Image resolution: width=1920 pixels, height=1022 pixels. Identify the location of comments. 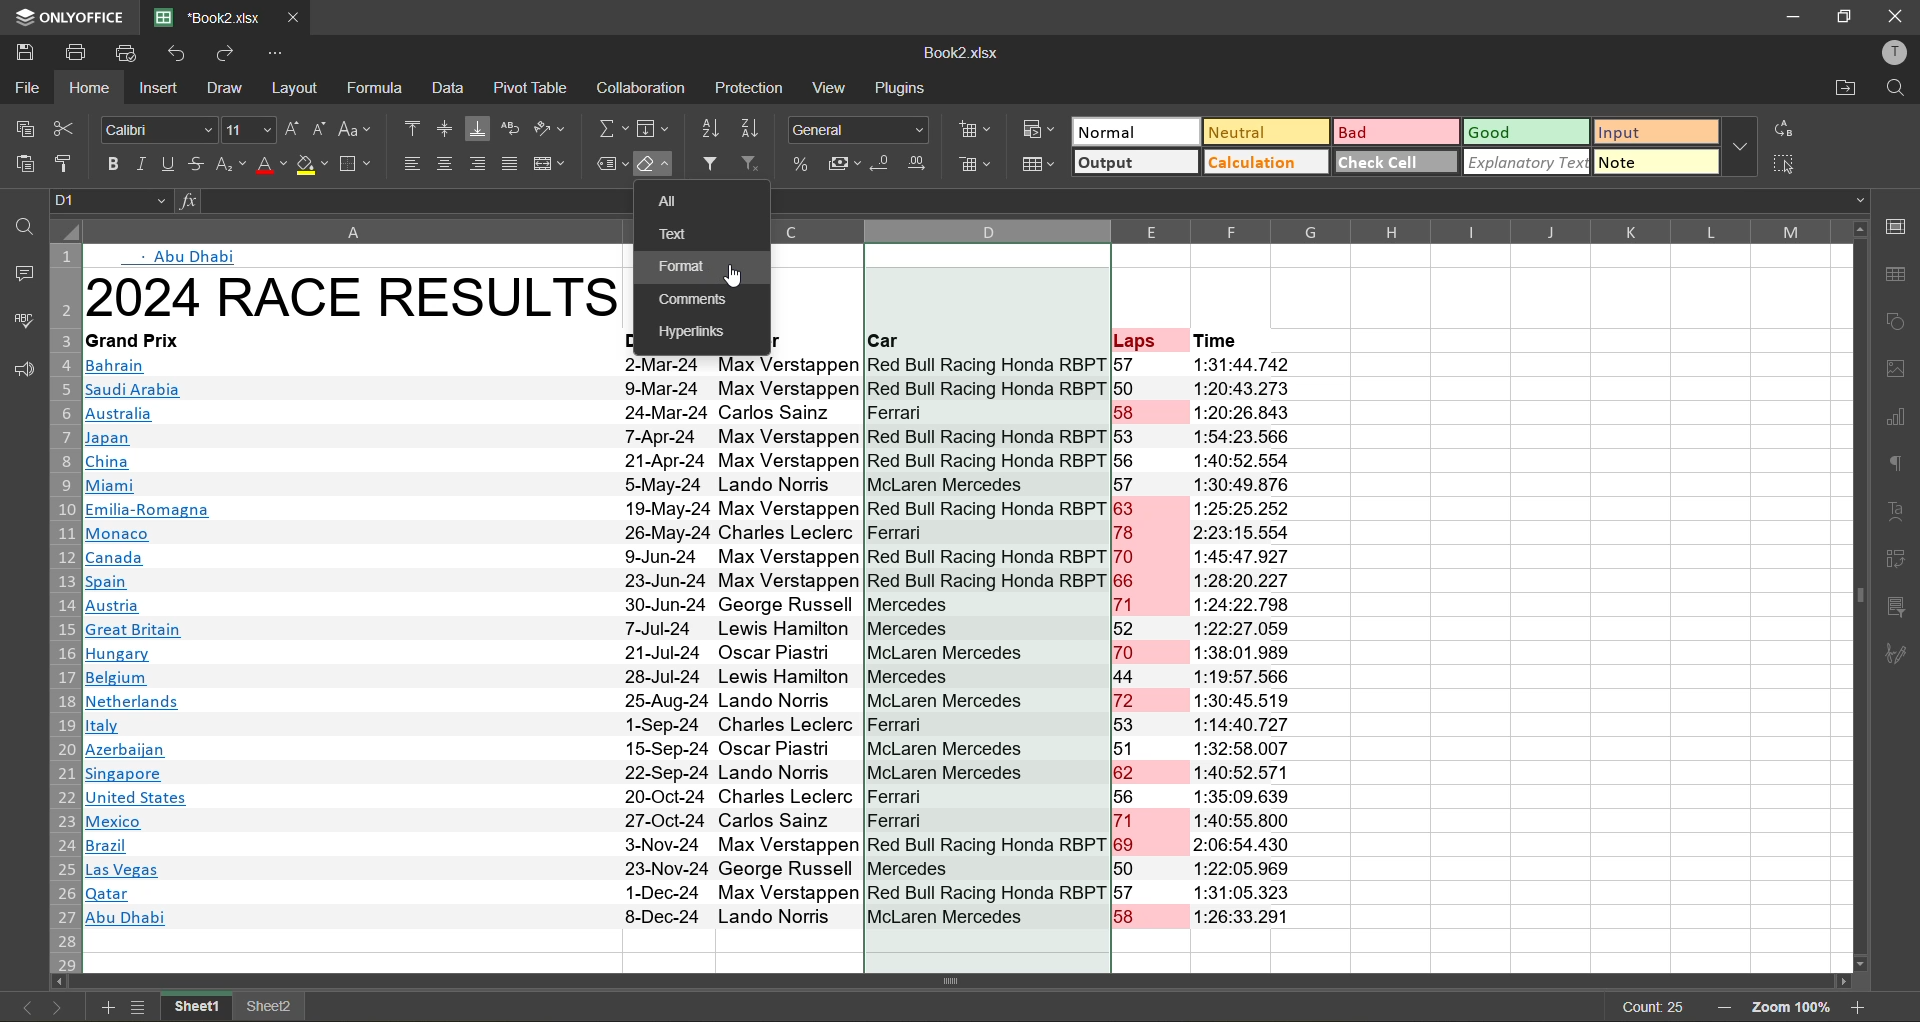
(20, 277).